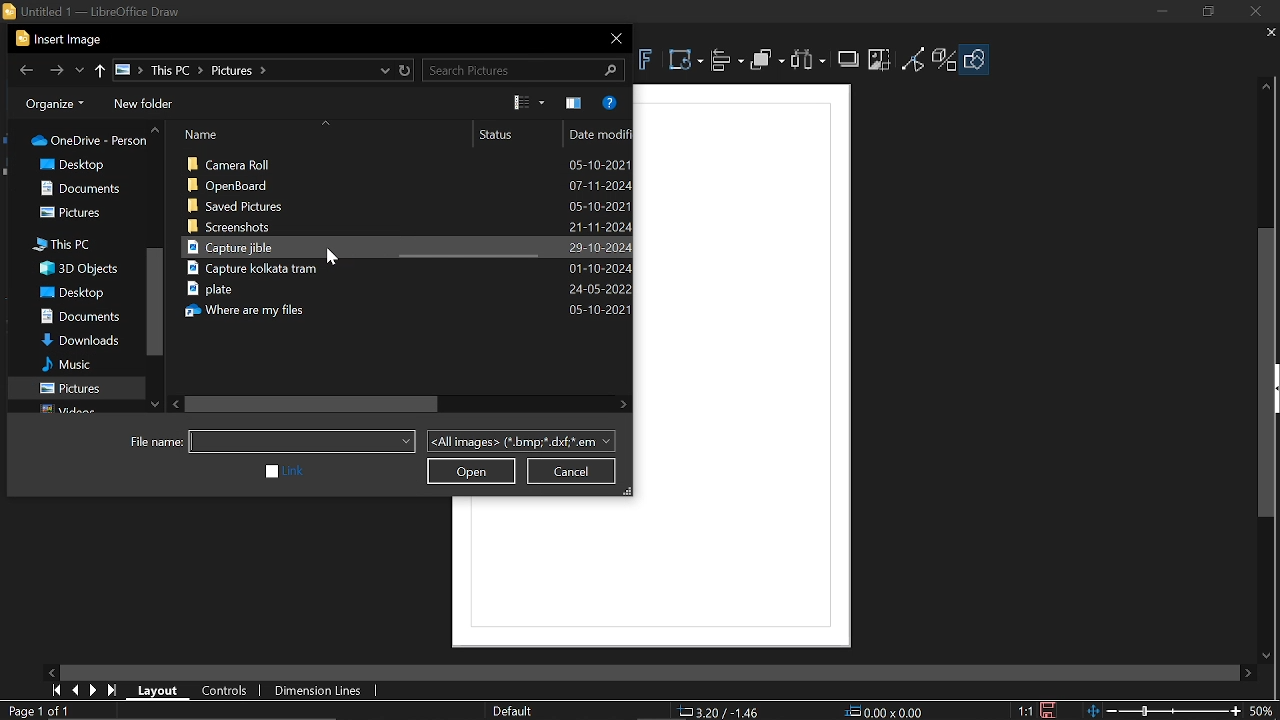 The width and height of the screenshot is (1280, 720). What do you see at coordinates (406, 69) in the screenshot?
I see `Restore` at bounding box center [406, 69].